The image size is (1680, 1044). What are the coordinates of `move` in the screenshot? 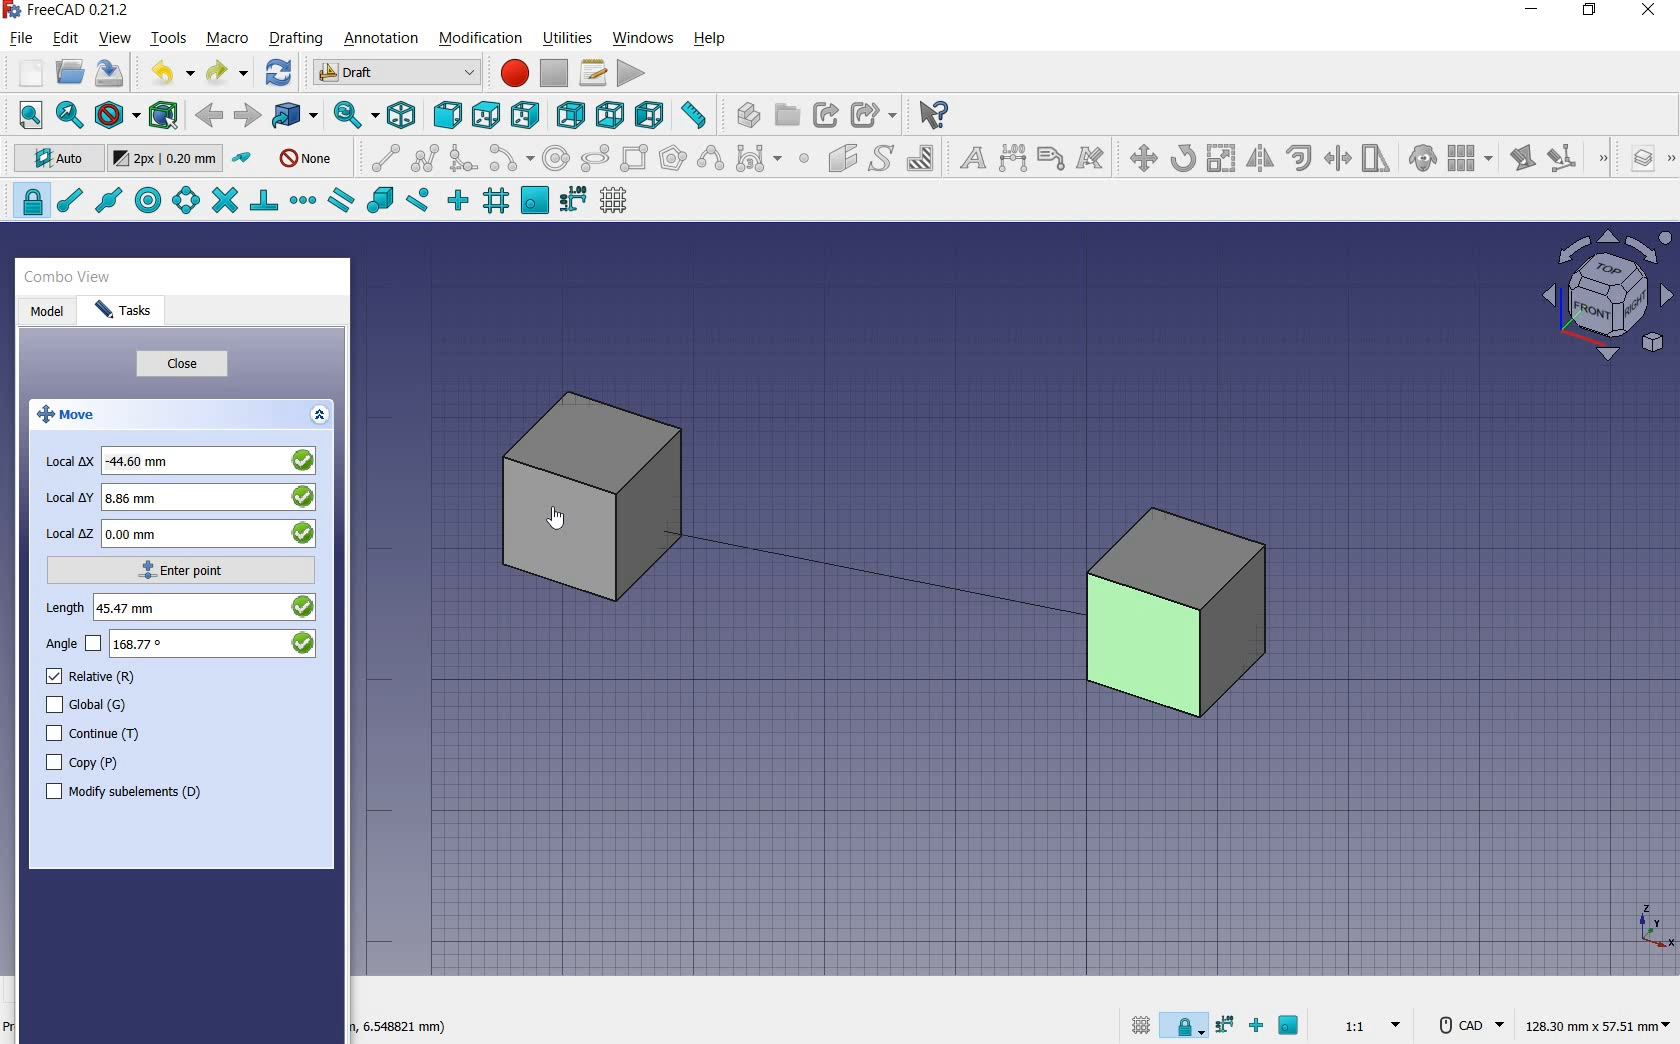 It's located at (1139, 157).